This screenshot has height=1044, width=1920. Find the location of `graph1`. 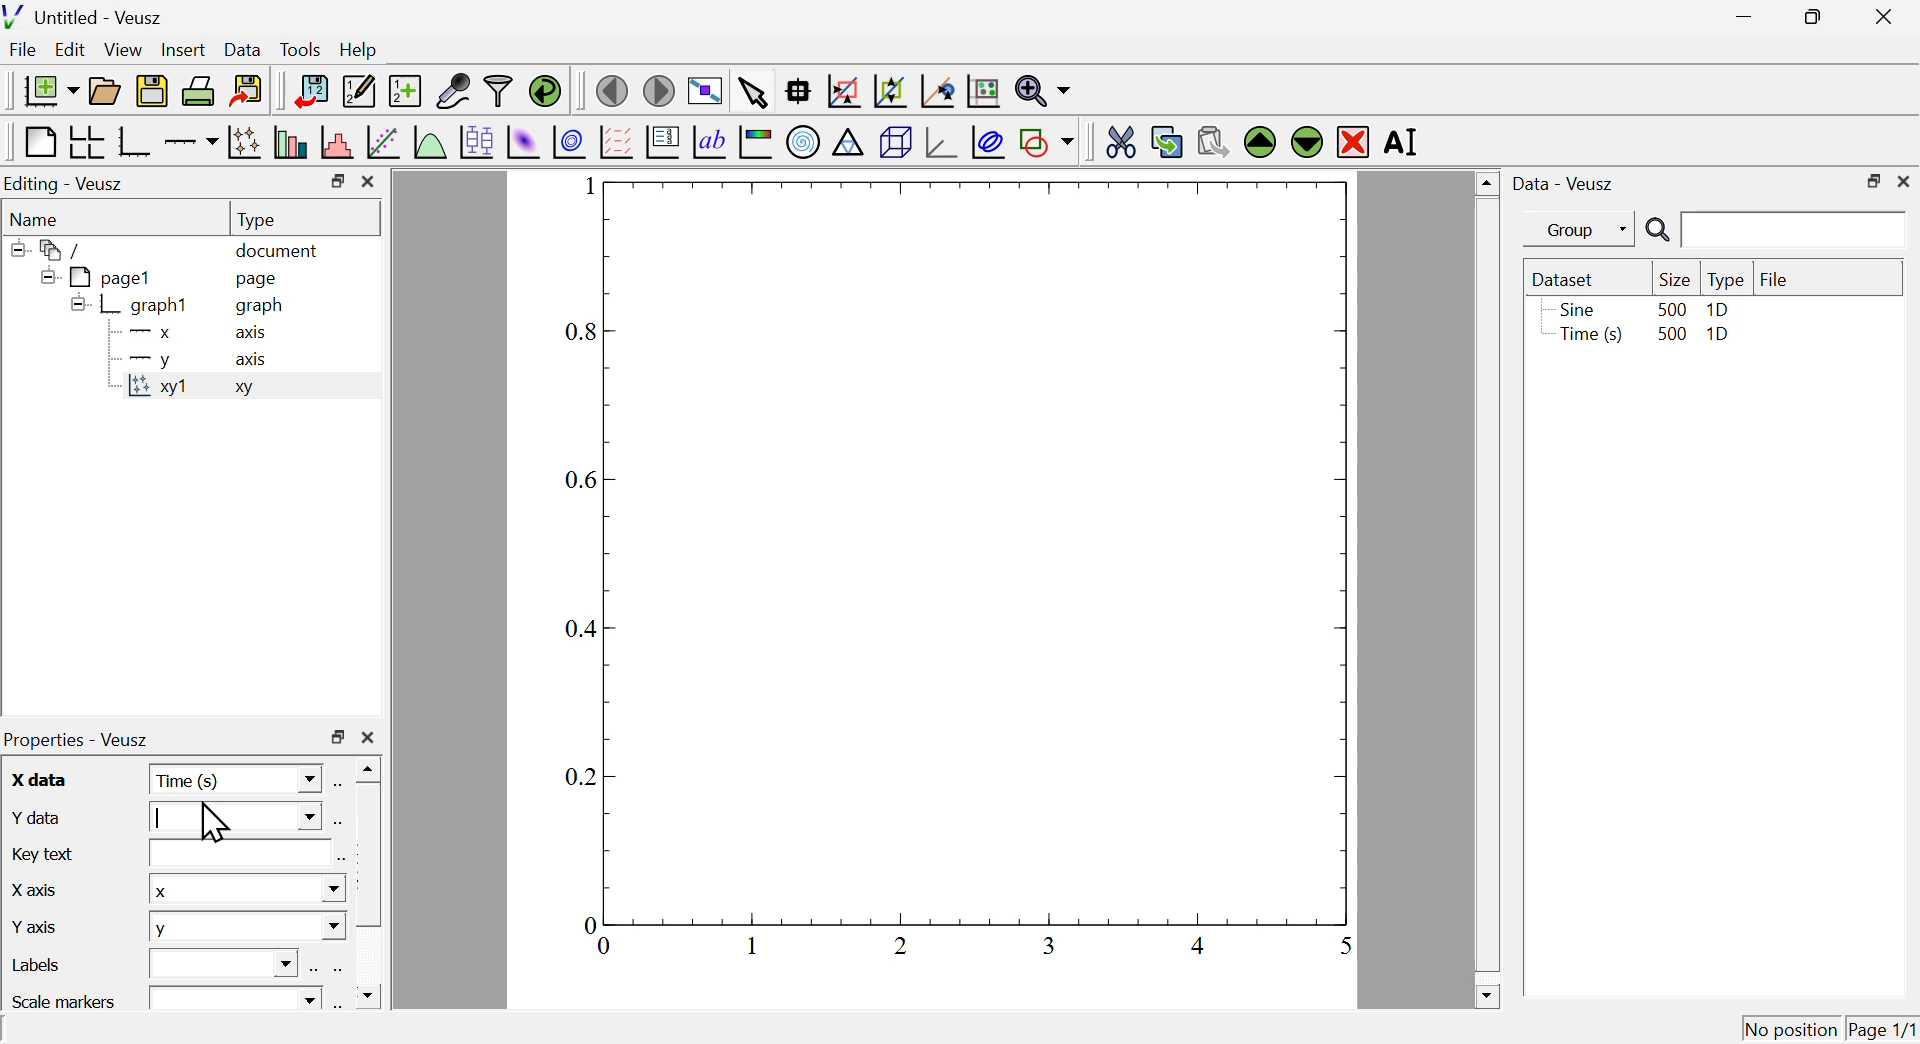

graph1 is located at coordinates (133, 306).